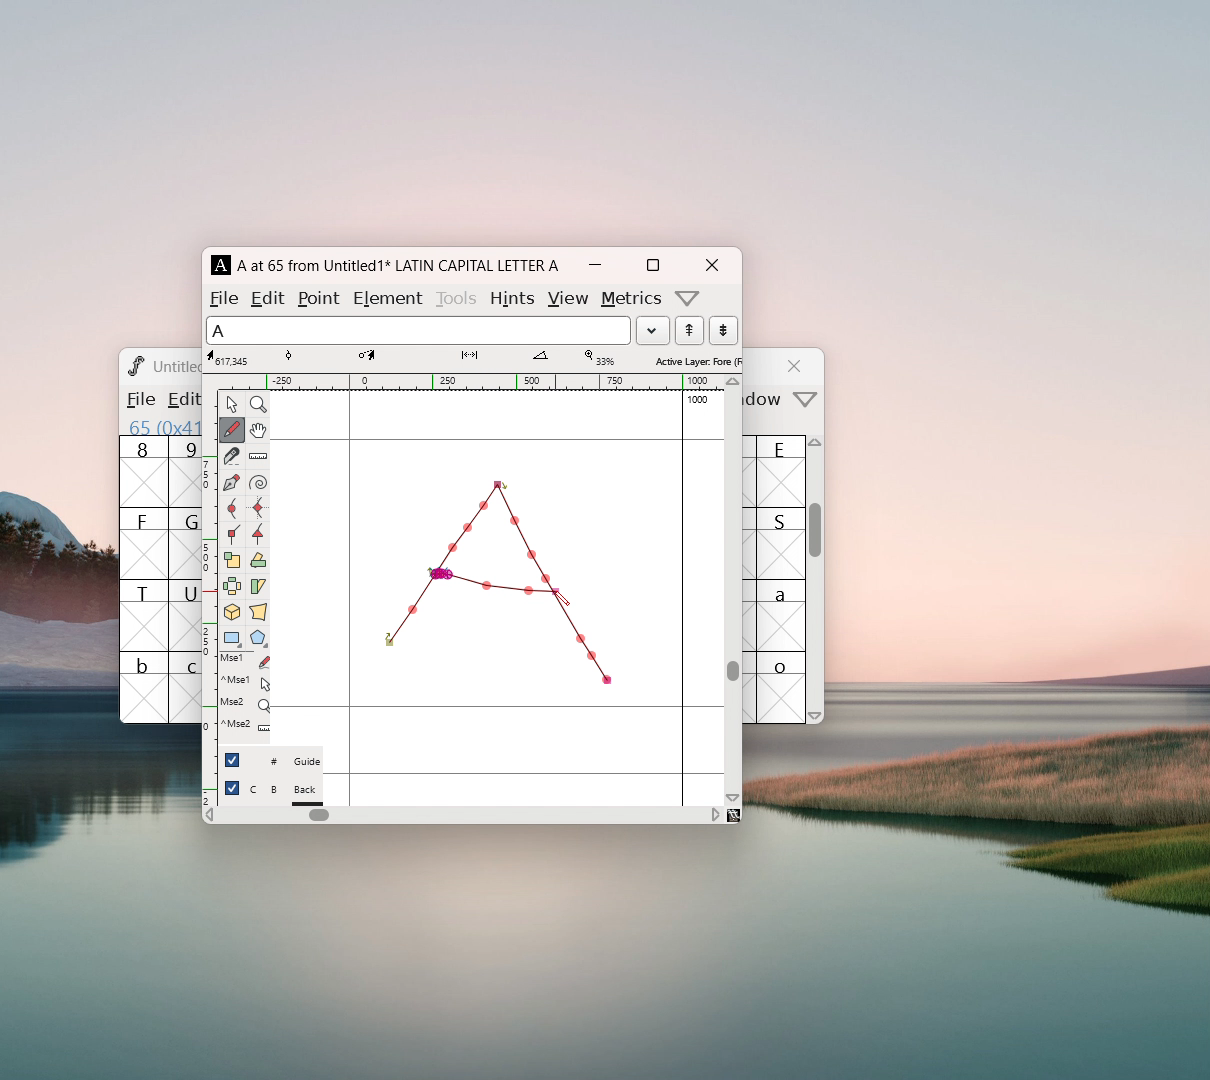 The image size is (1210, 1080). Describe the element at coordinates (319, 815) in the screenshot. I see `horizontal scrollbar` at that location.